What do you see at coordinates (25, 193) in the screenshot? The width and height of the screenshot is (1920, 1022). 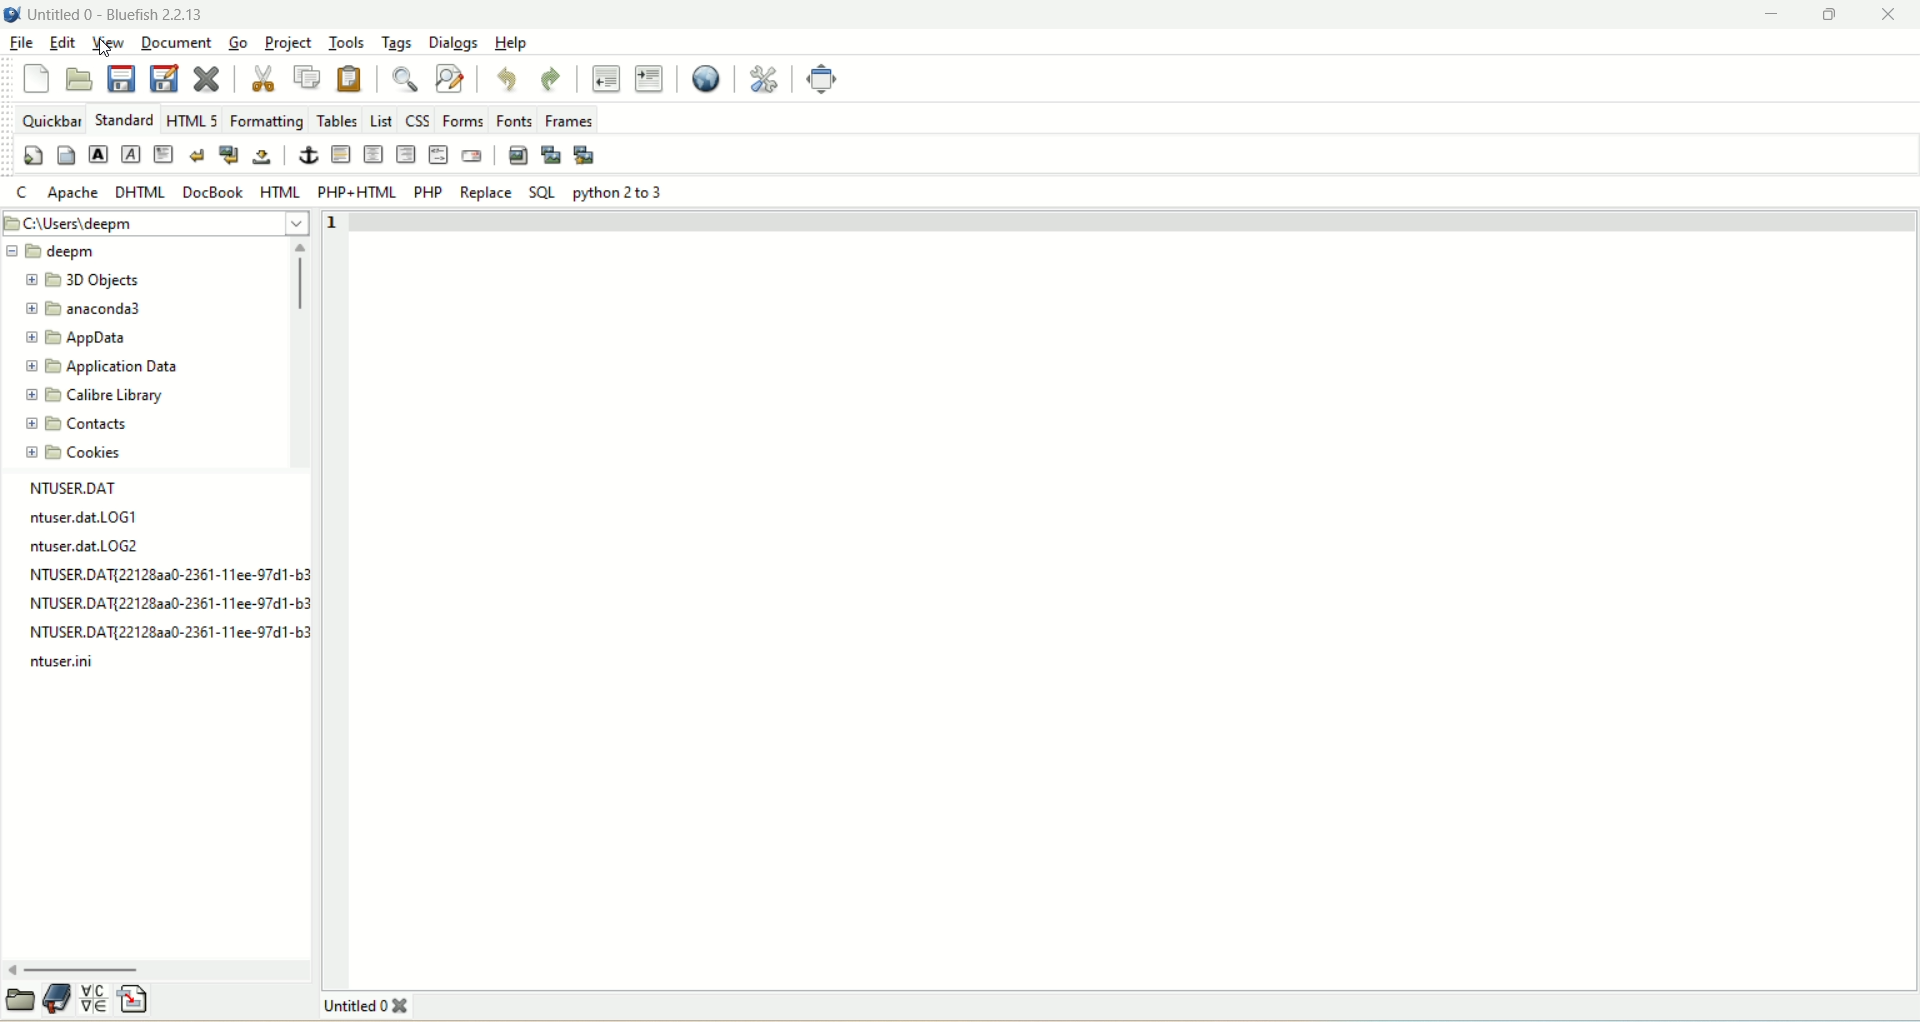 I see `C` at bounding box center [25, 193].